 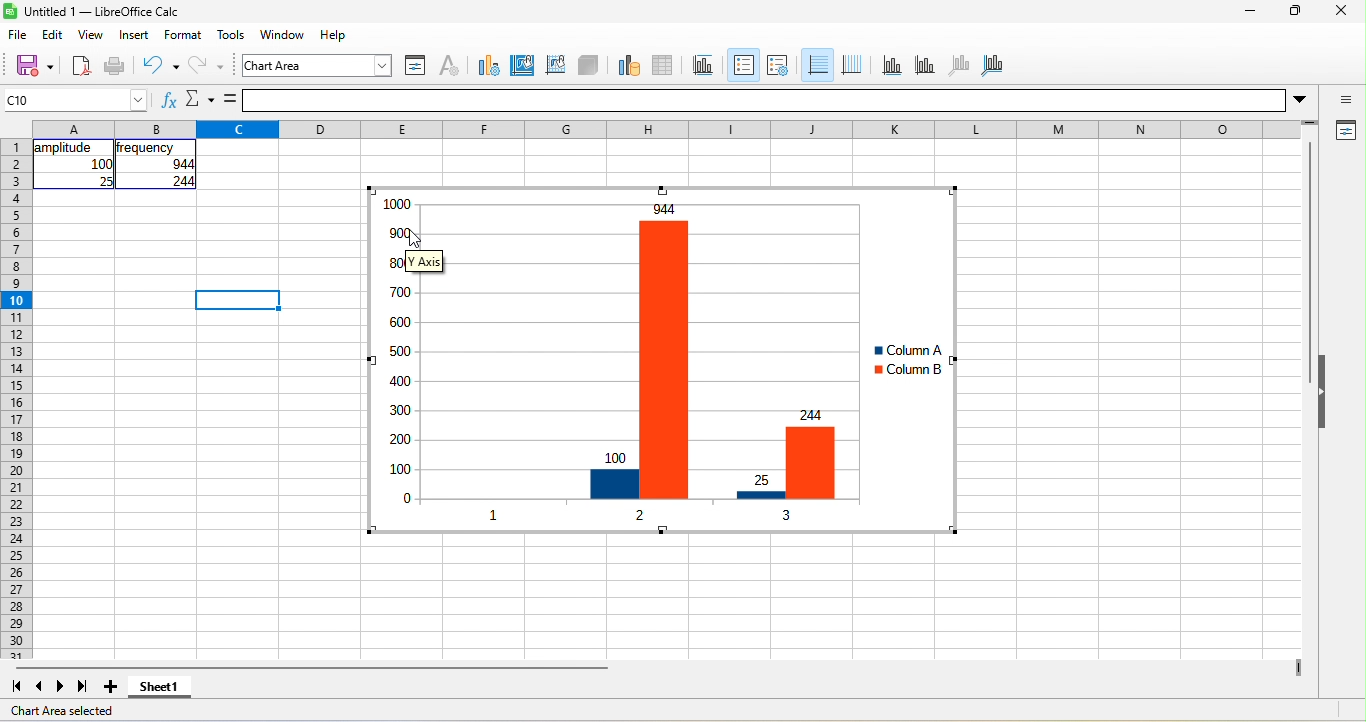 What do you see at coordinates (173, 165) in the screenshot?
I see `944` at bounding box center [173, 165].